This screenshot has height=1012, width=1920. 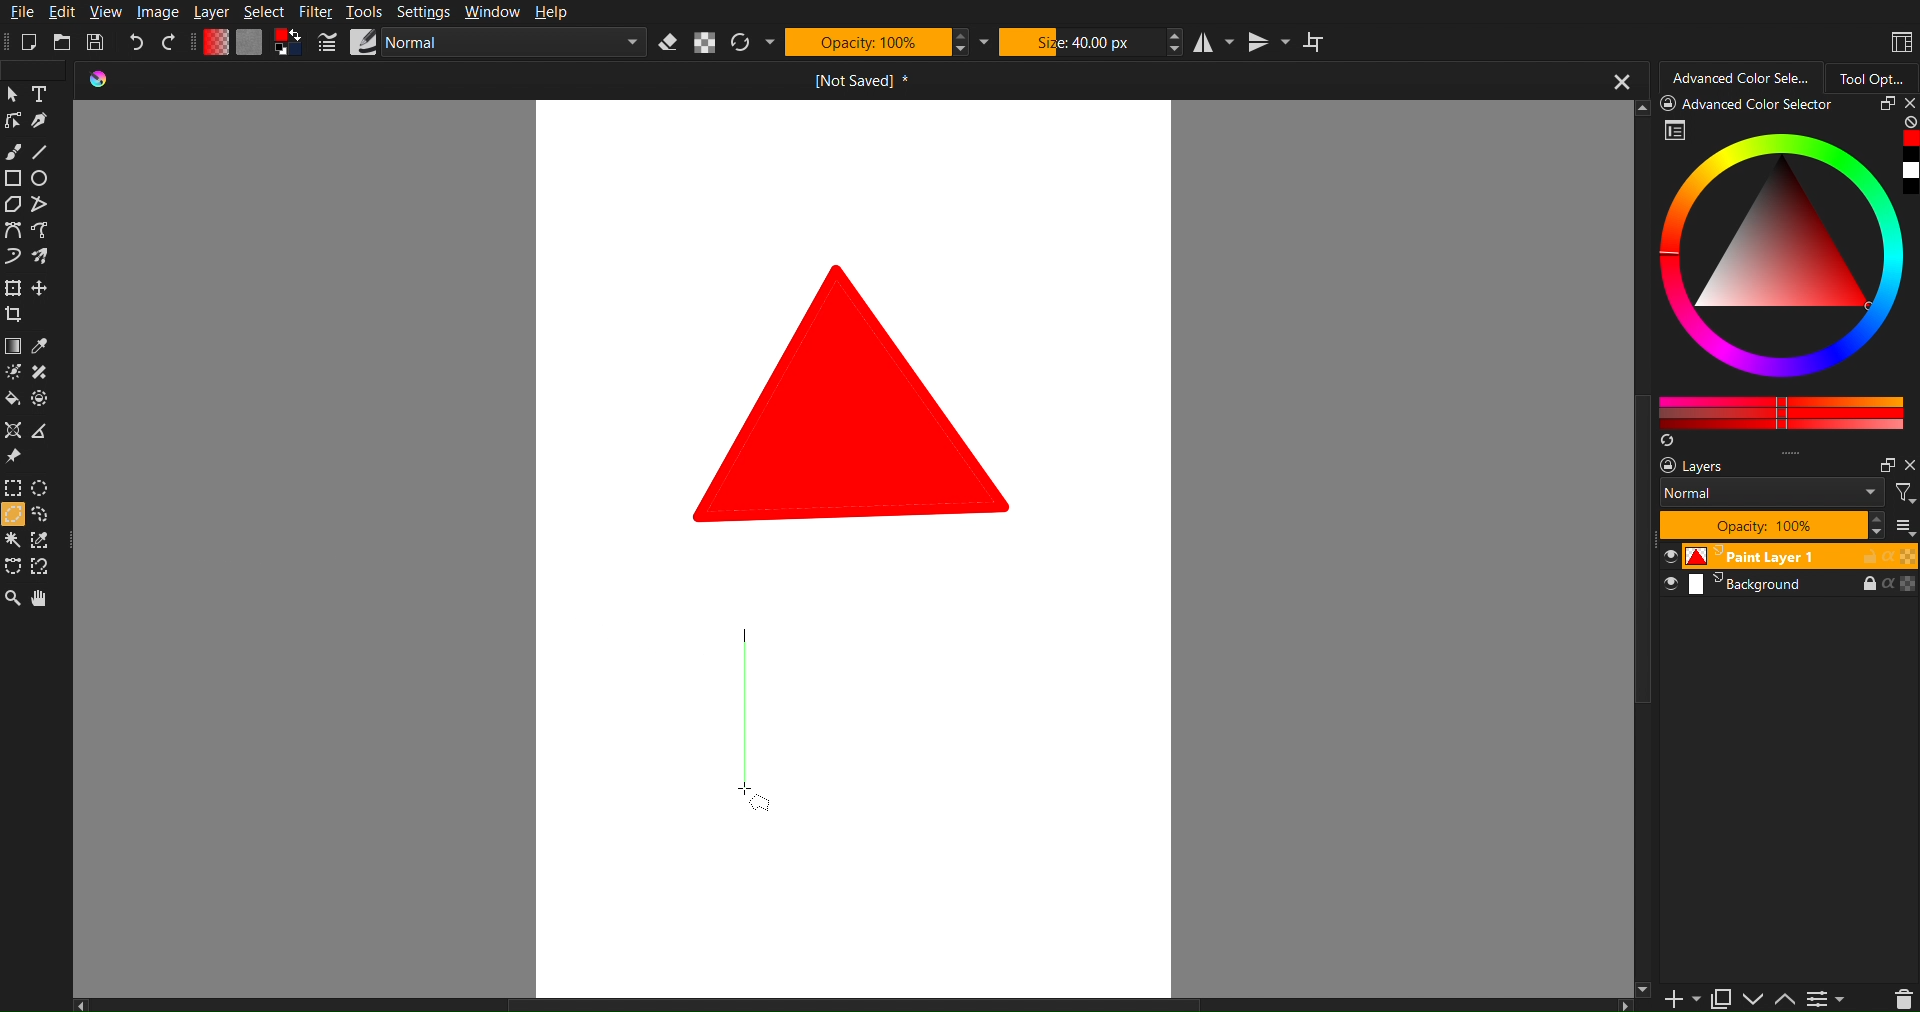 What do you see at coordinates (869, 44) in the screenshot?
I see `Opacity` at bounding box center [869, 44].